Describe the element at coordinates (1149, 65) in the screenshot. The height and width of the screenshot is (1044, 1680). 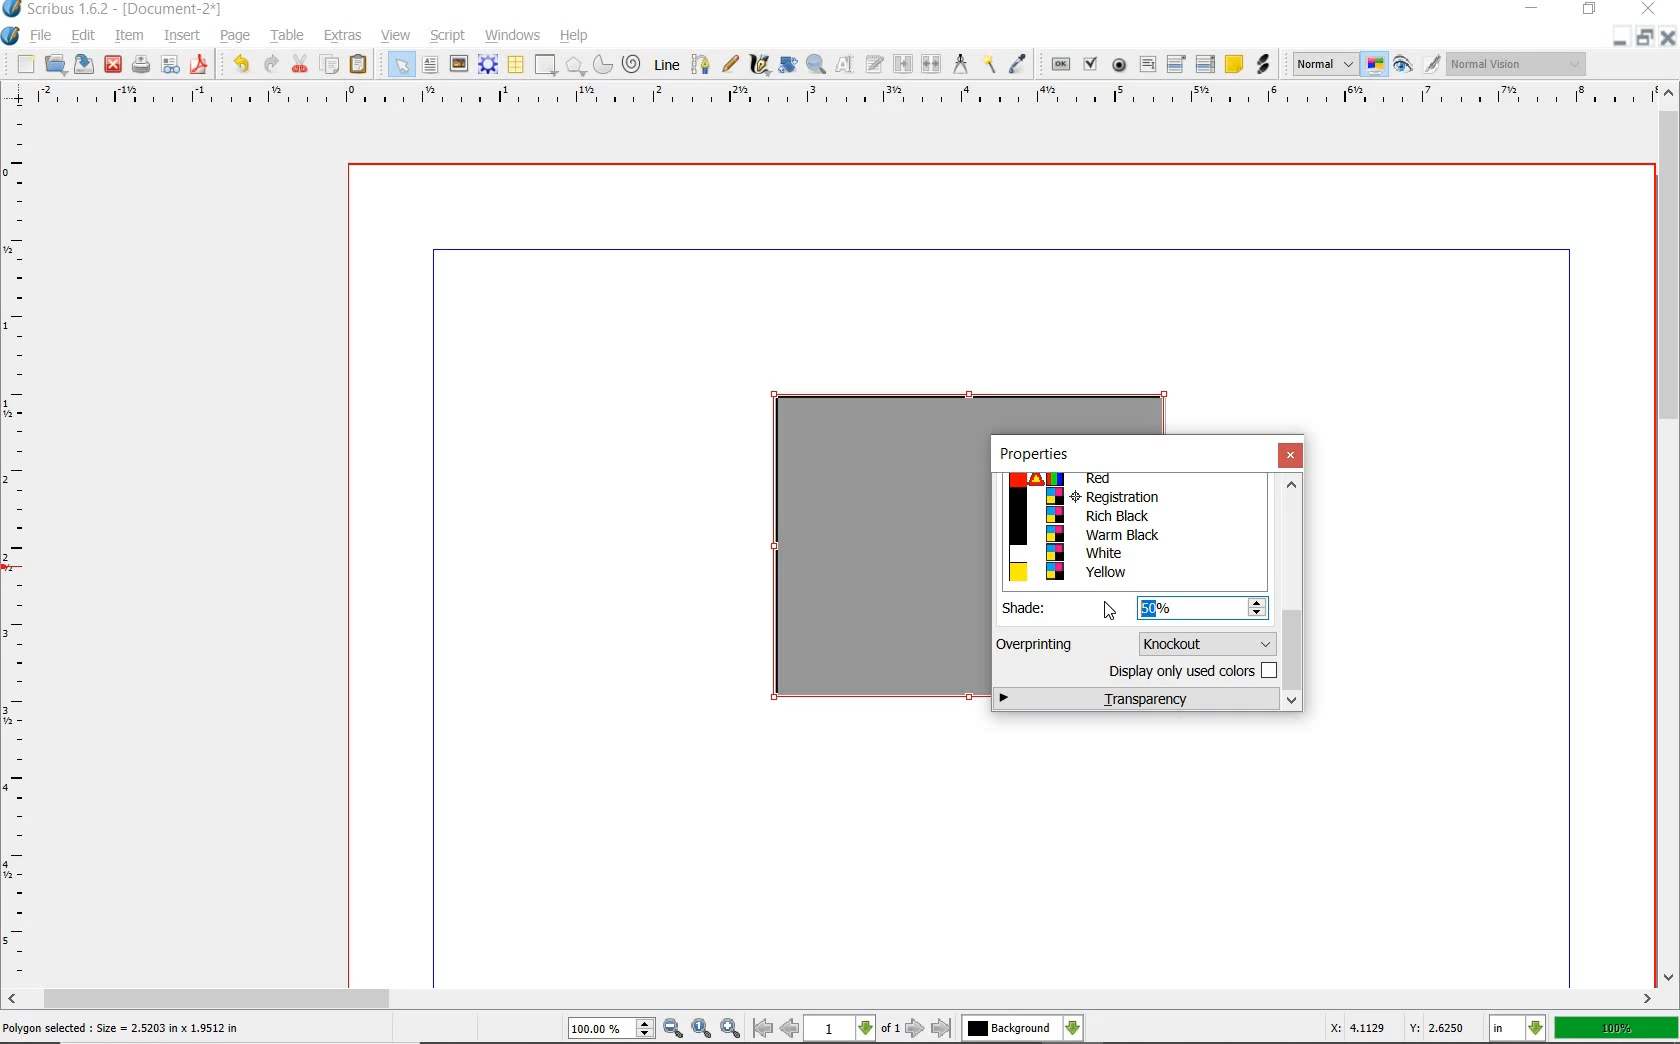
I see `pdf text field` at that location.